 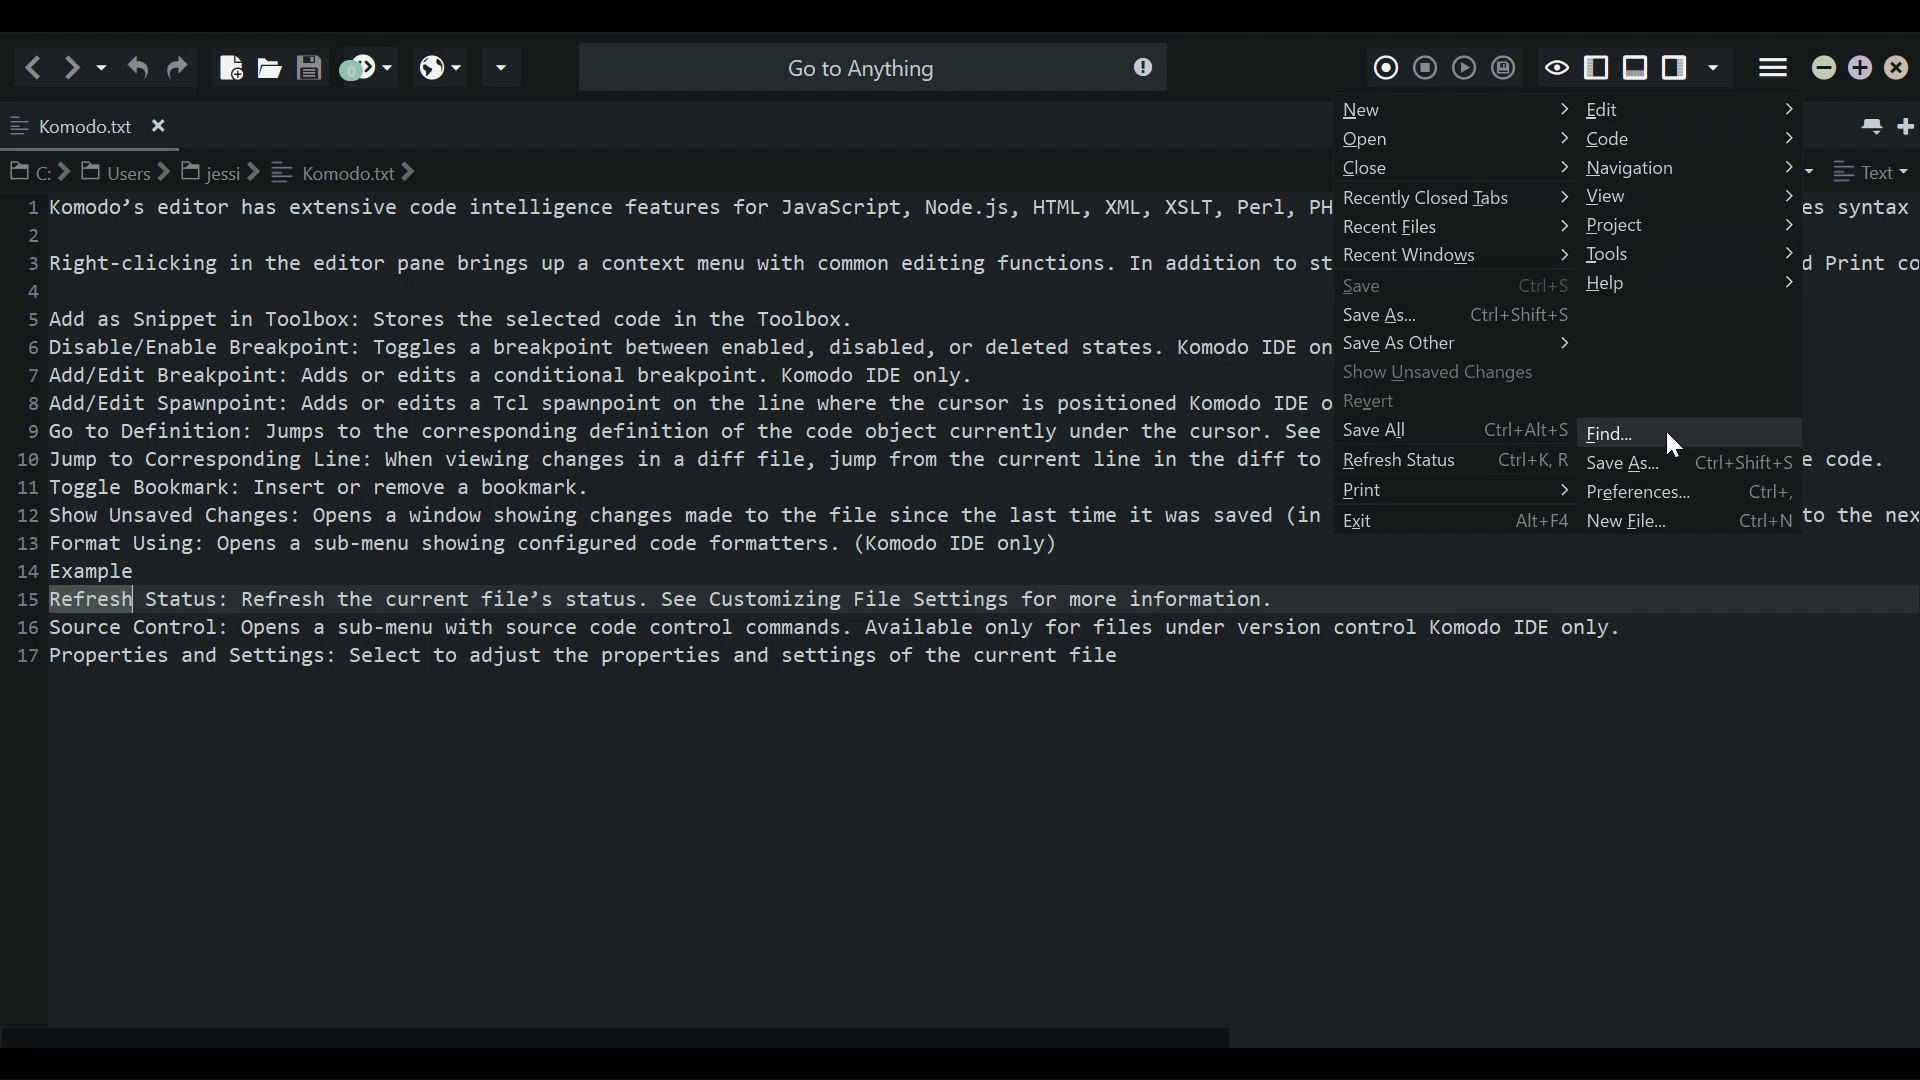 What do you see at coordinates (1677, 69) in the screenshot?
I see `Show/Hide Left Pane ` at bounding box center [1677, 69].